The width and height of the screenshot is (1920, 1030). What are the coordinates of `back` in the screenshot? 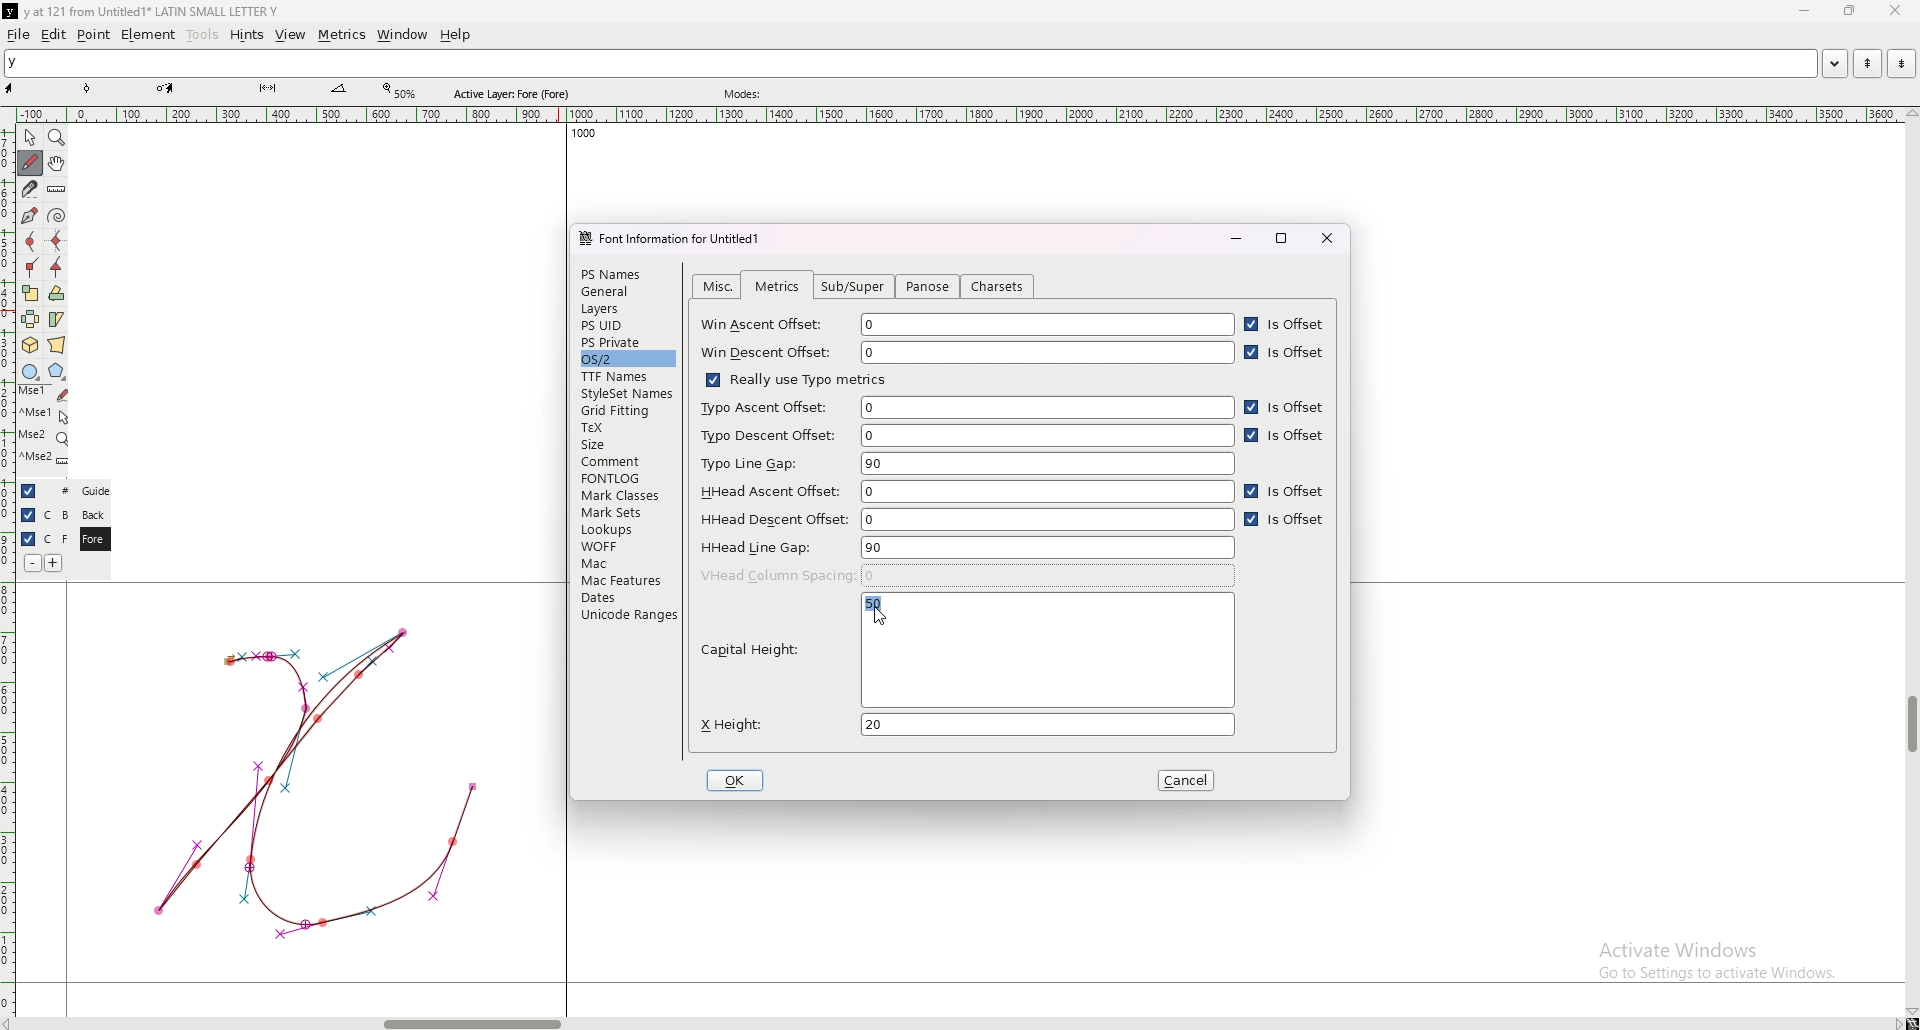 It's located at (93, 515).